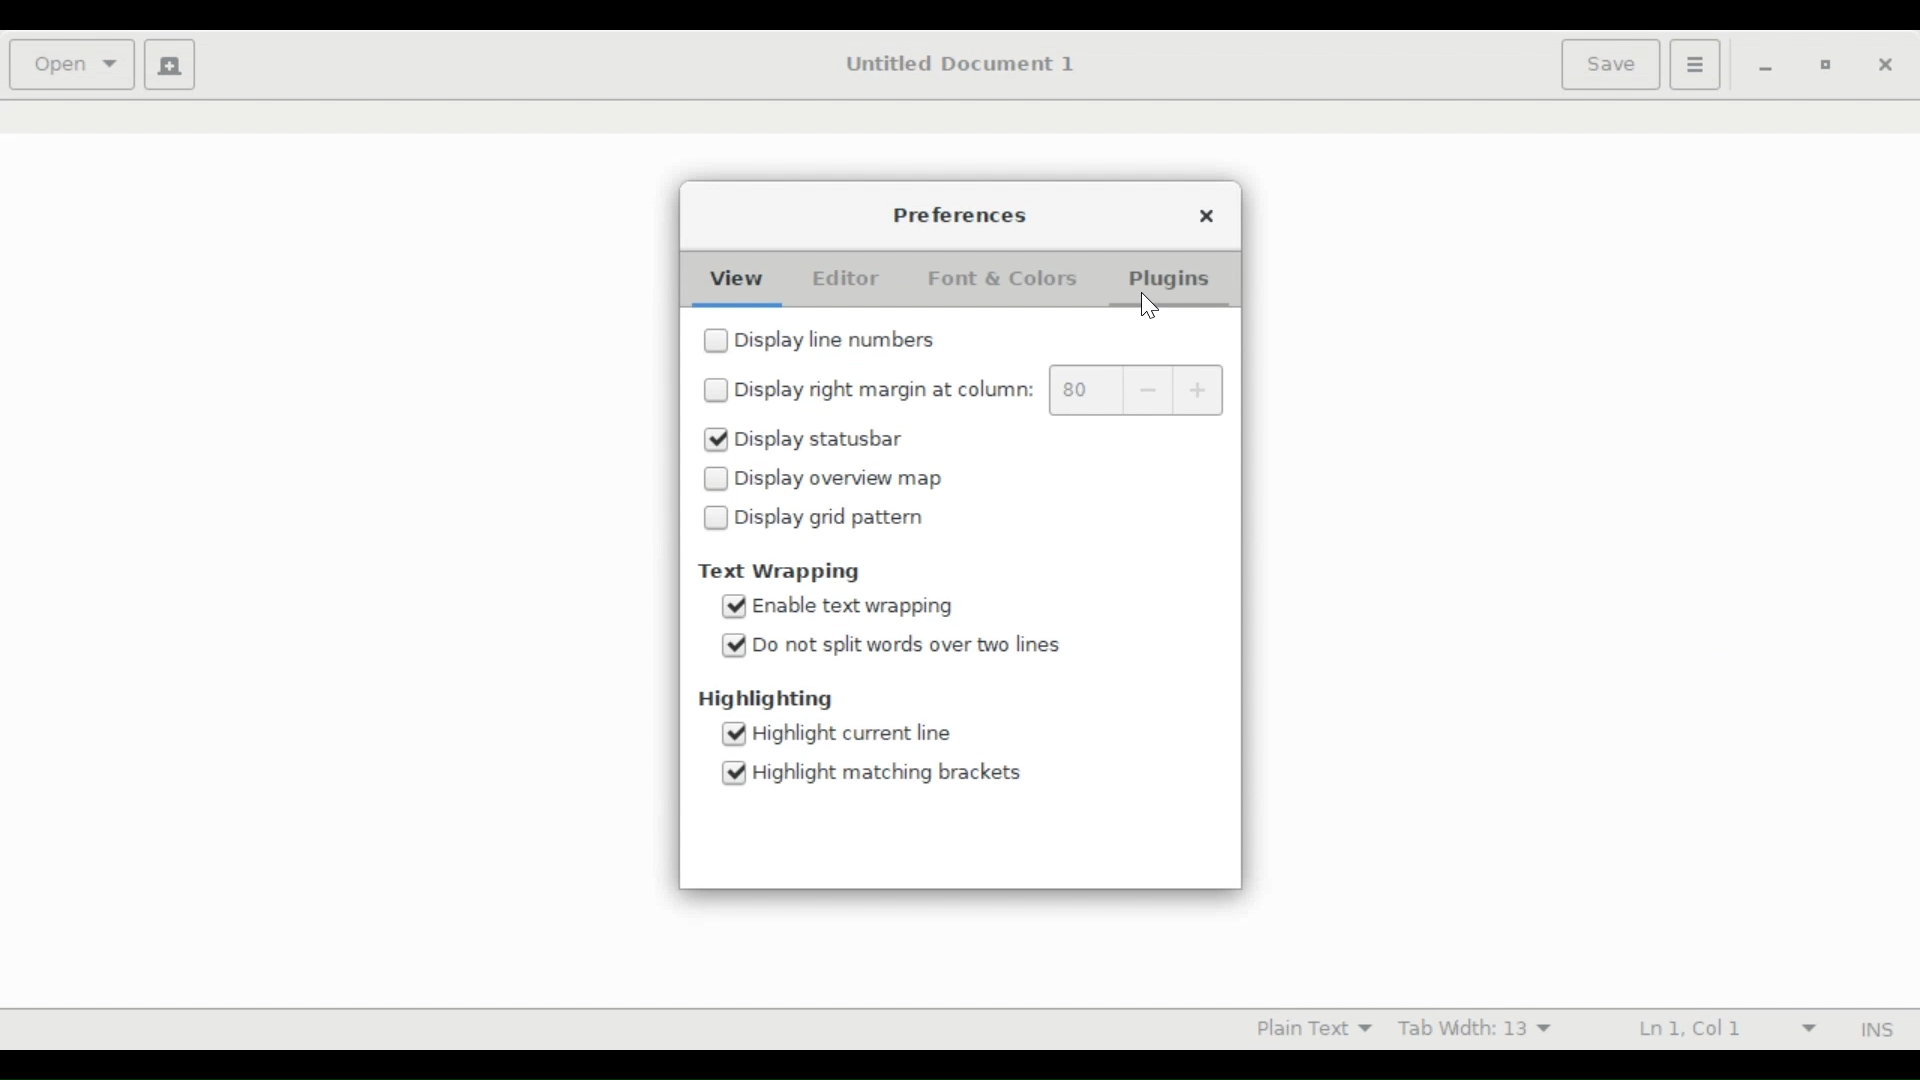 The width and height of the screenshot is (1920, 1080). What do you see at coordinates (733, 644) in the screenshot?
I see `Selected` at bounding box center [733, 644].